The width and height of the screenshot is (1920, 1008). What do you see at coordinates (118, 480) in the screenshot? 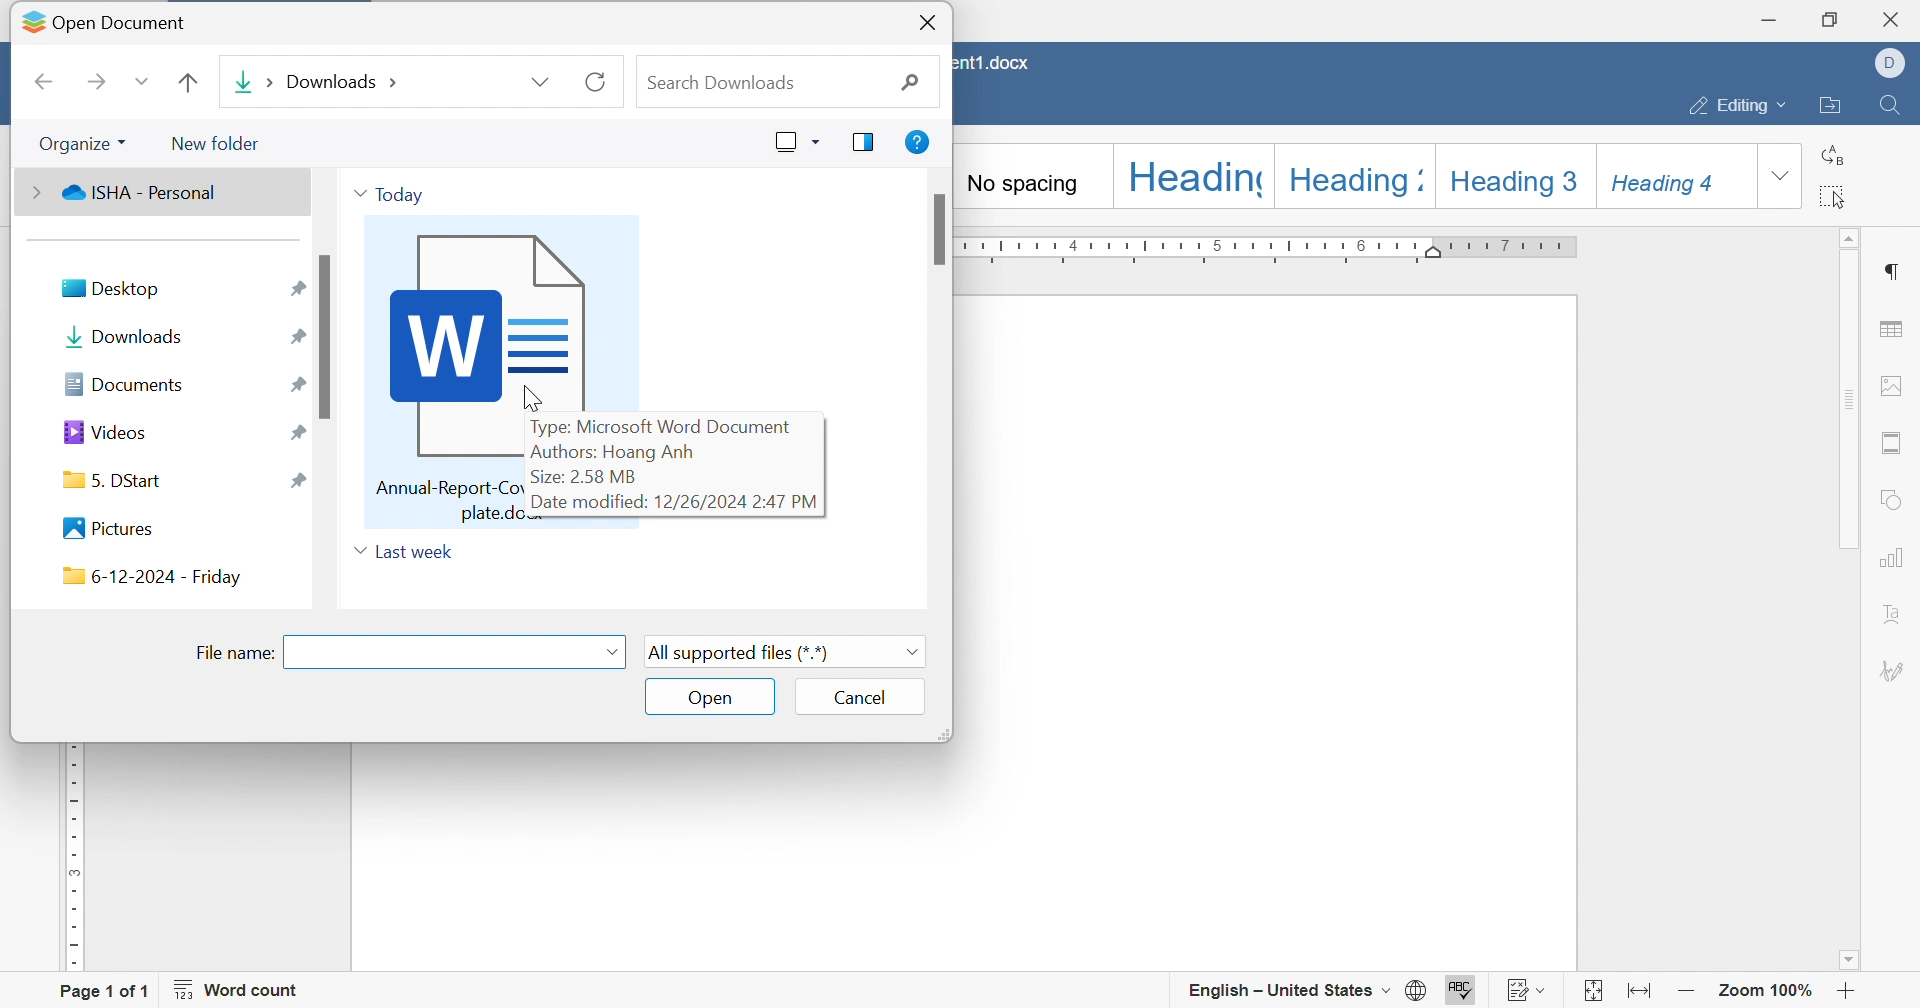
I see `5.Dstart` at bounding box center [118, 480].